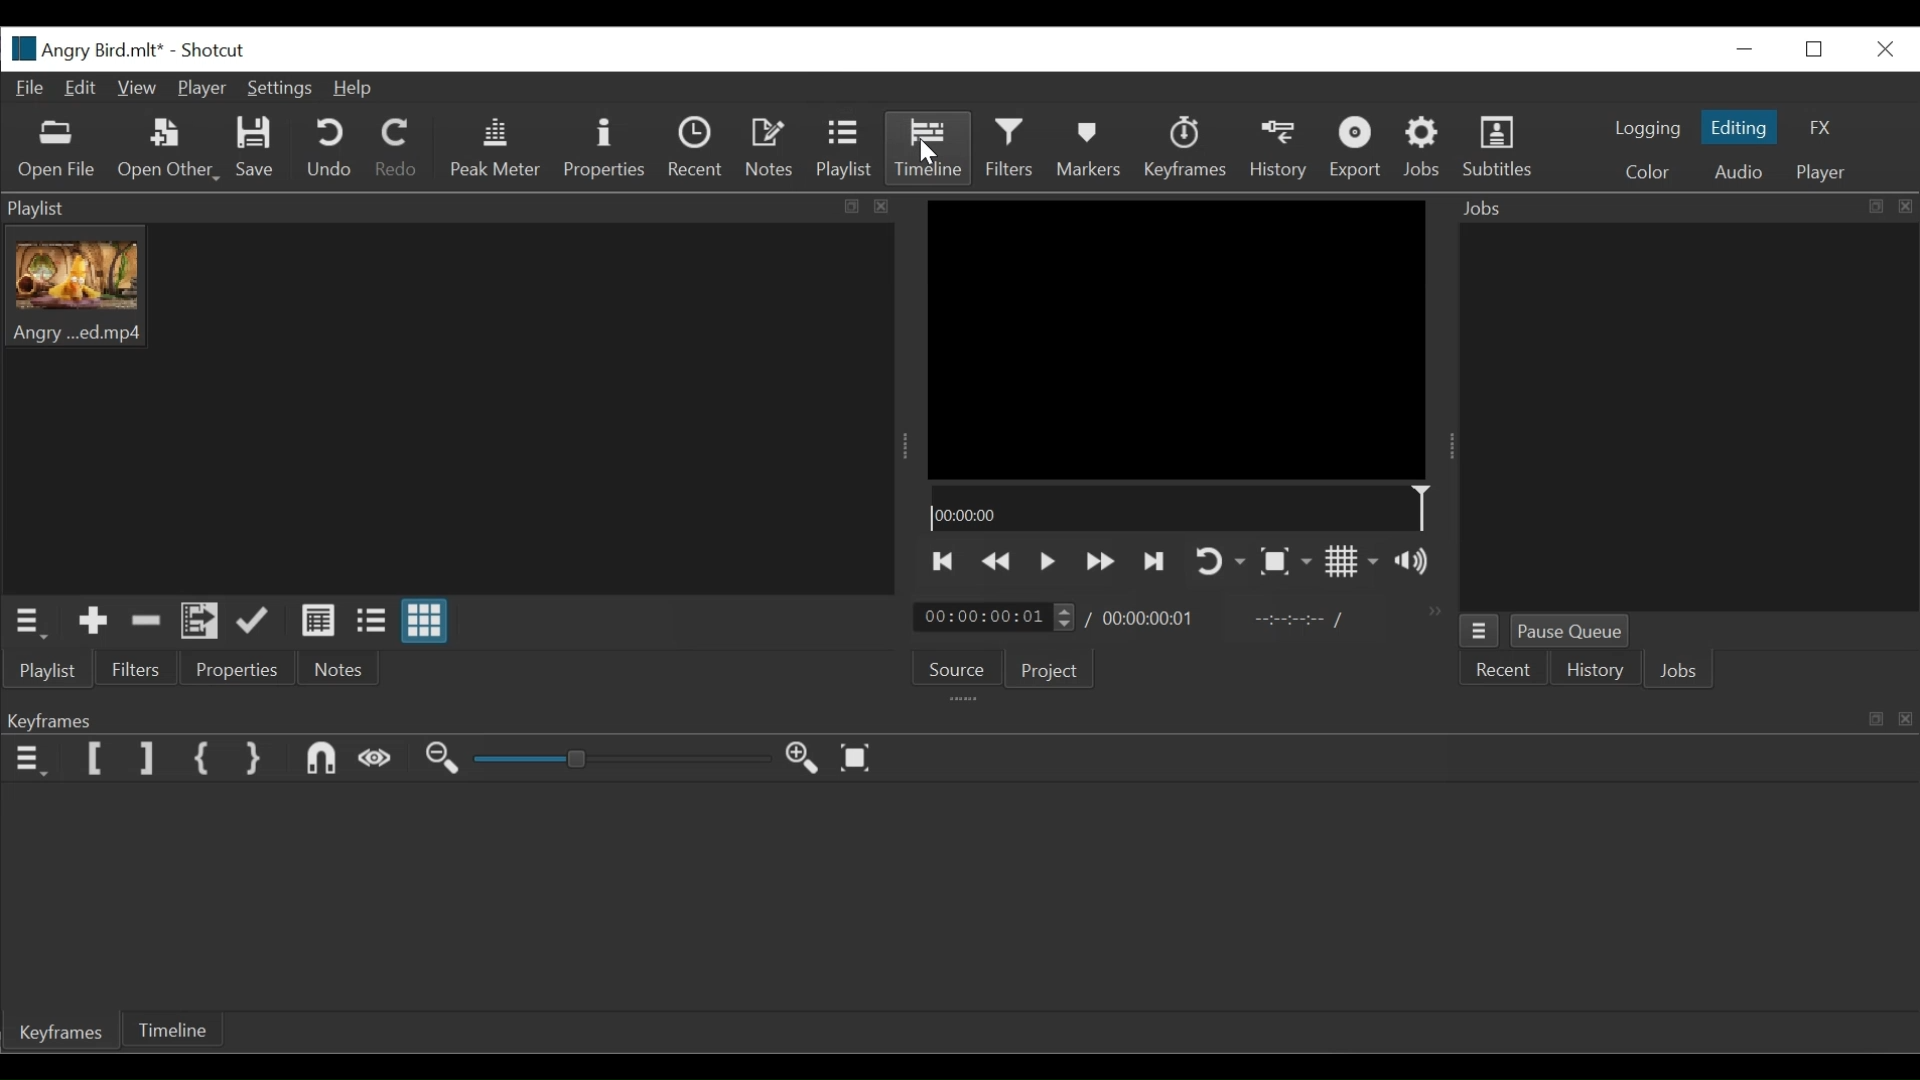 This screenshot has height=1080, width=1920. I want to click on Media viewer, so click(1177, 341).